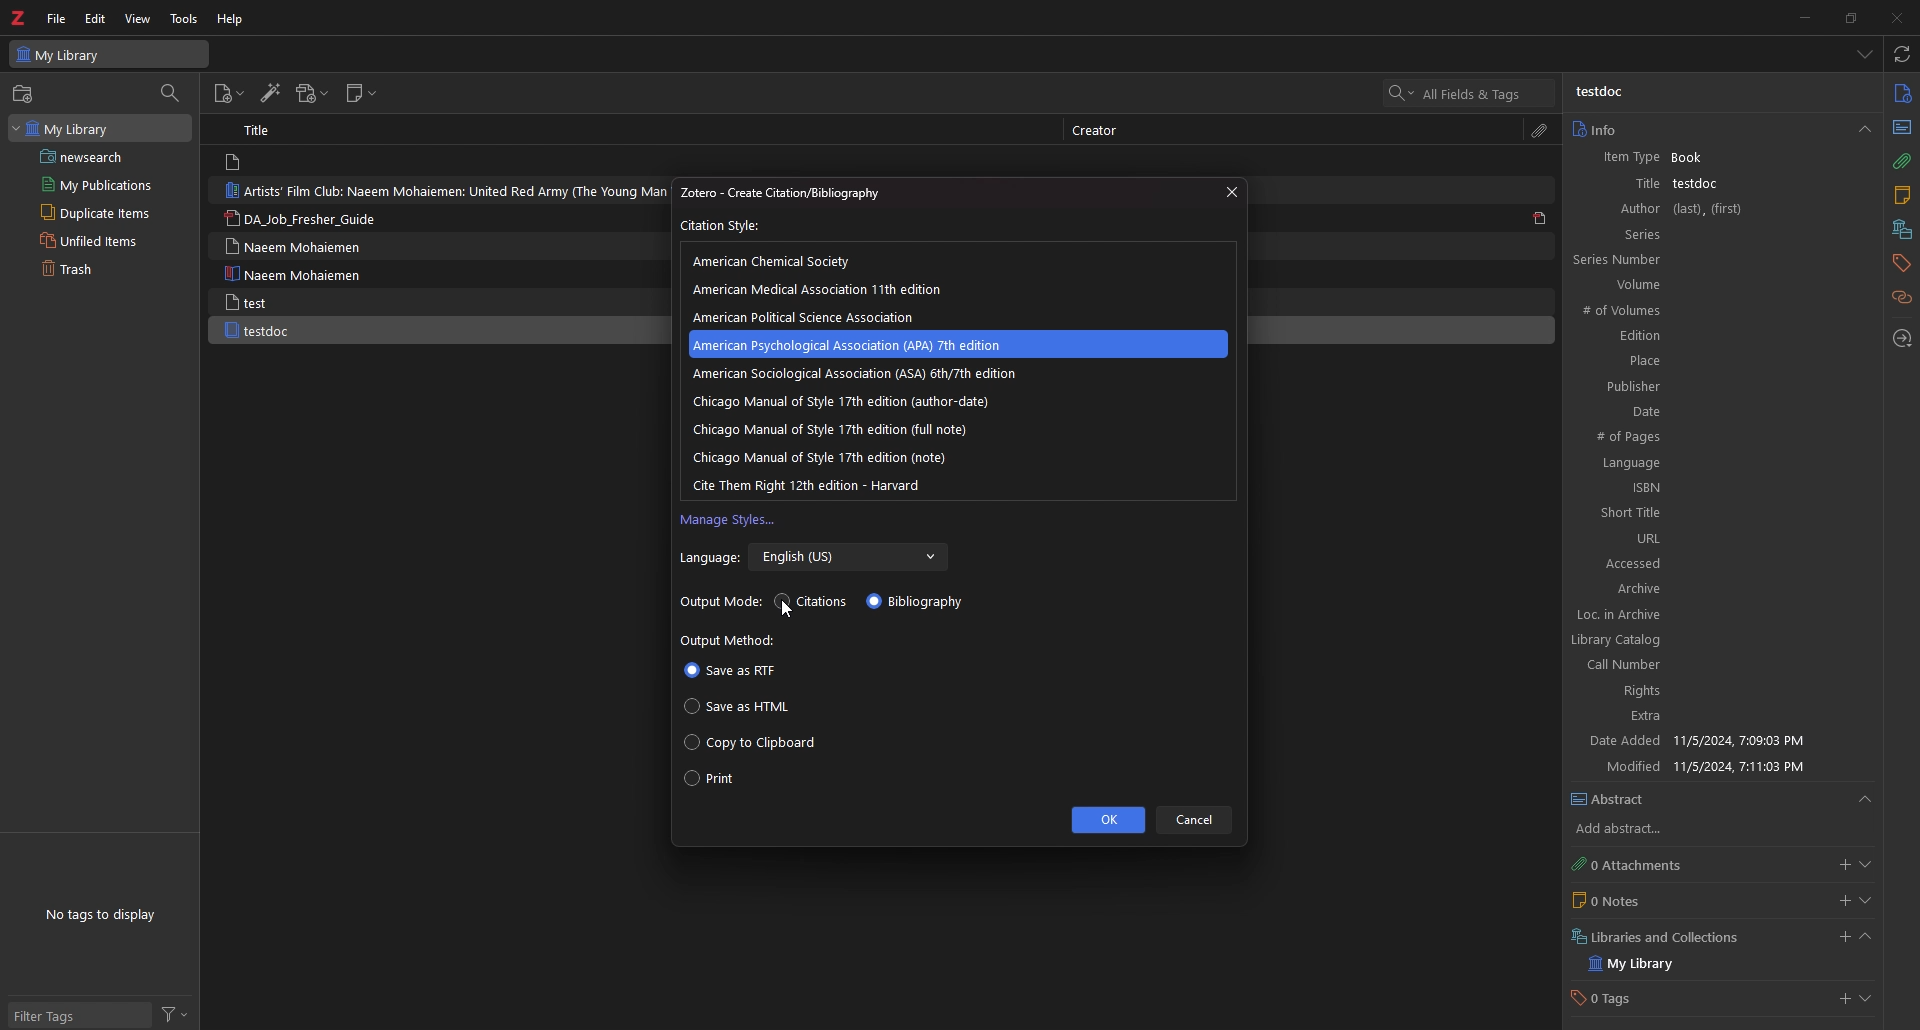  Describe the element at coordinates (1866, 901) in the screenshot. I see `show` at that location.